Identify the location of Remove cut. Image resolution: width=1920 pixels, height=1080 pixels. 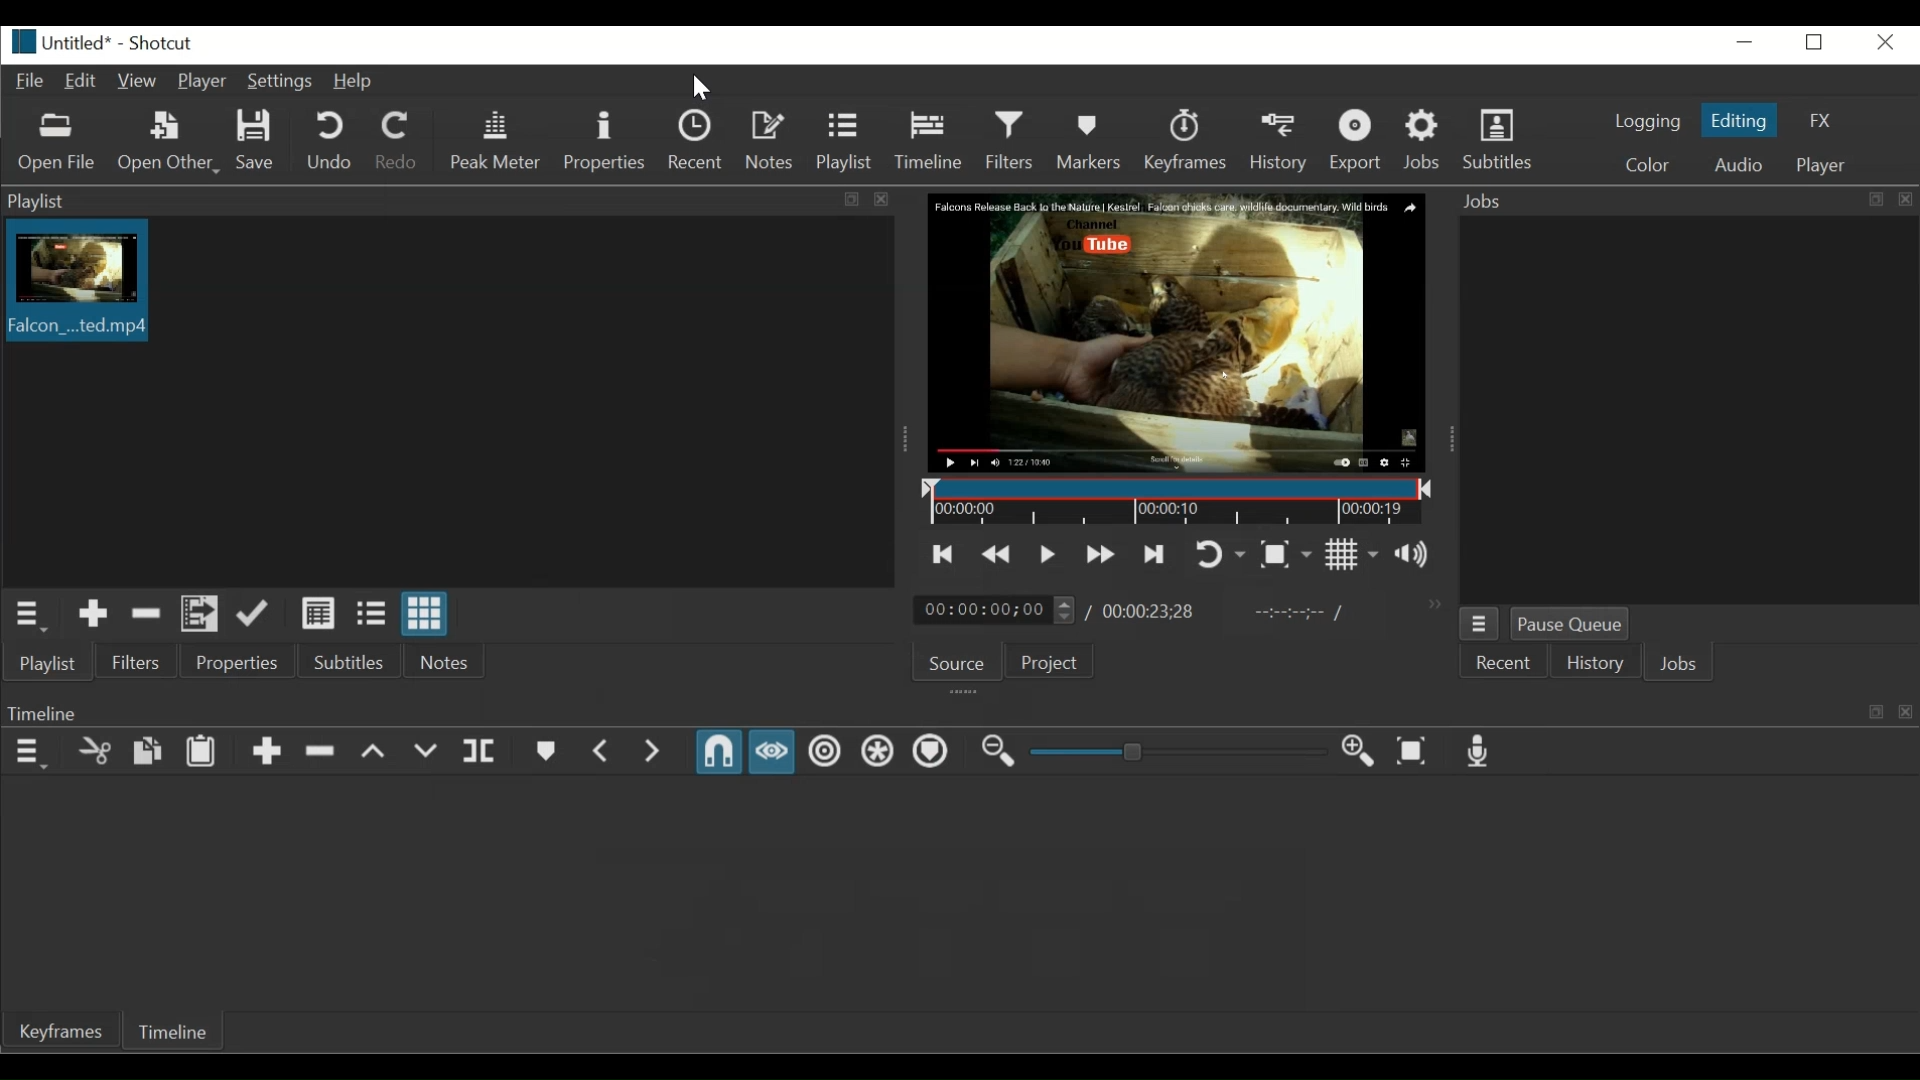
(146, 615).